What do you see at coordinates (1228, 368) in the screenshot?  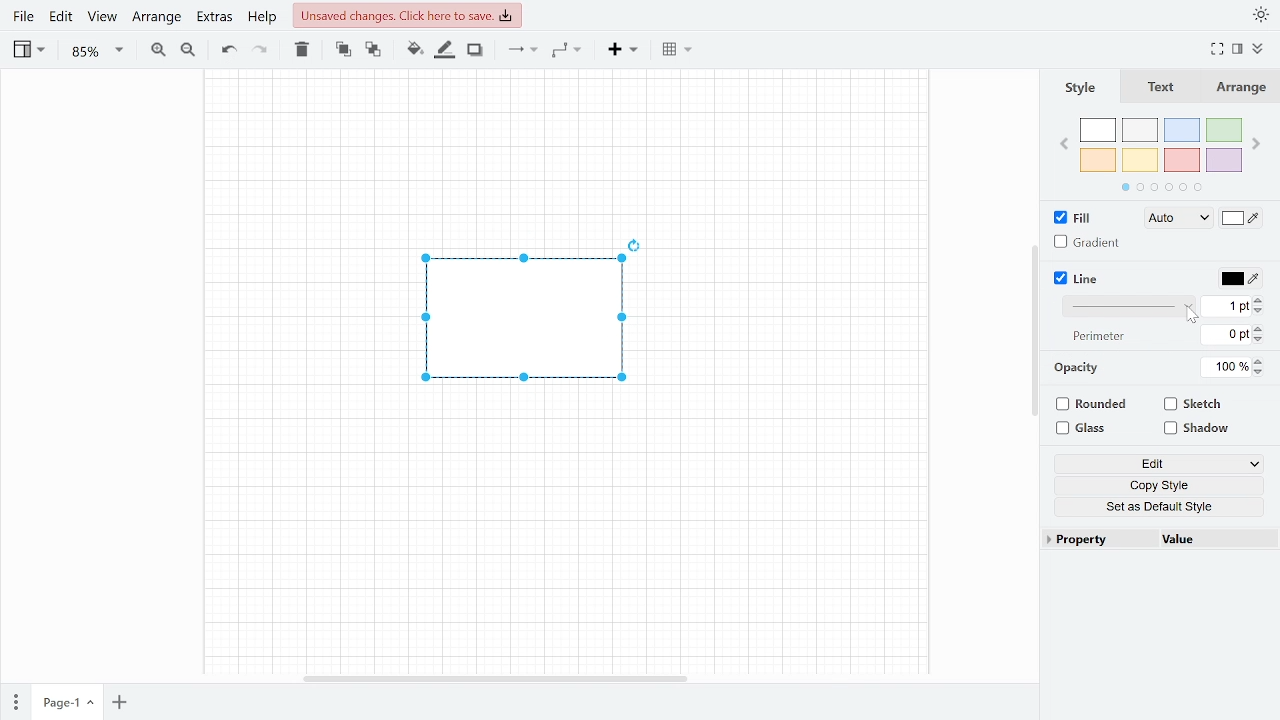 I see `Current opacity` at bounding box center [1228, 368].